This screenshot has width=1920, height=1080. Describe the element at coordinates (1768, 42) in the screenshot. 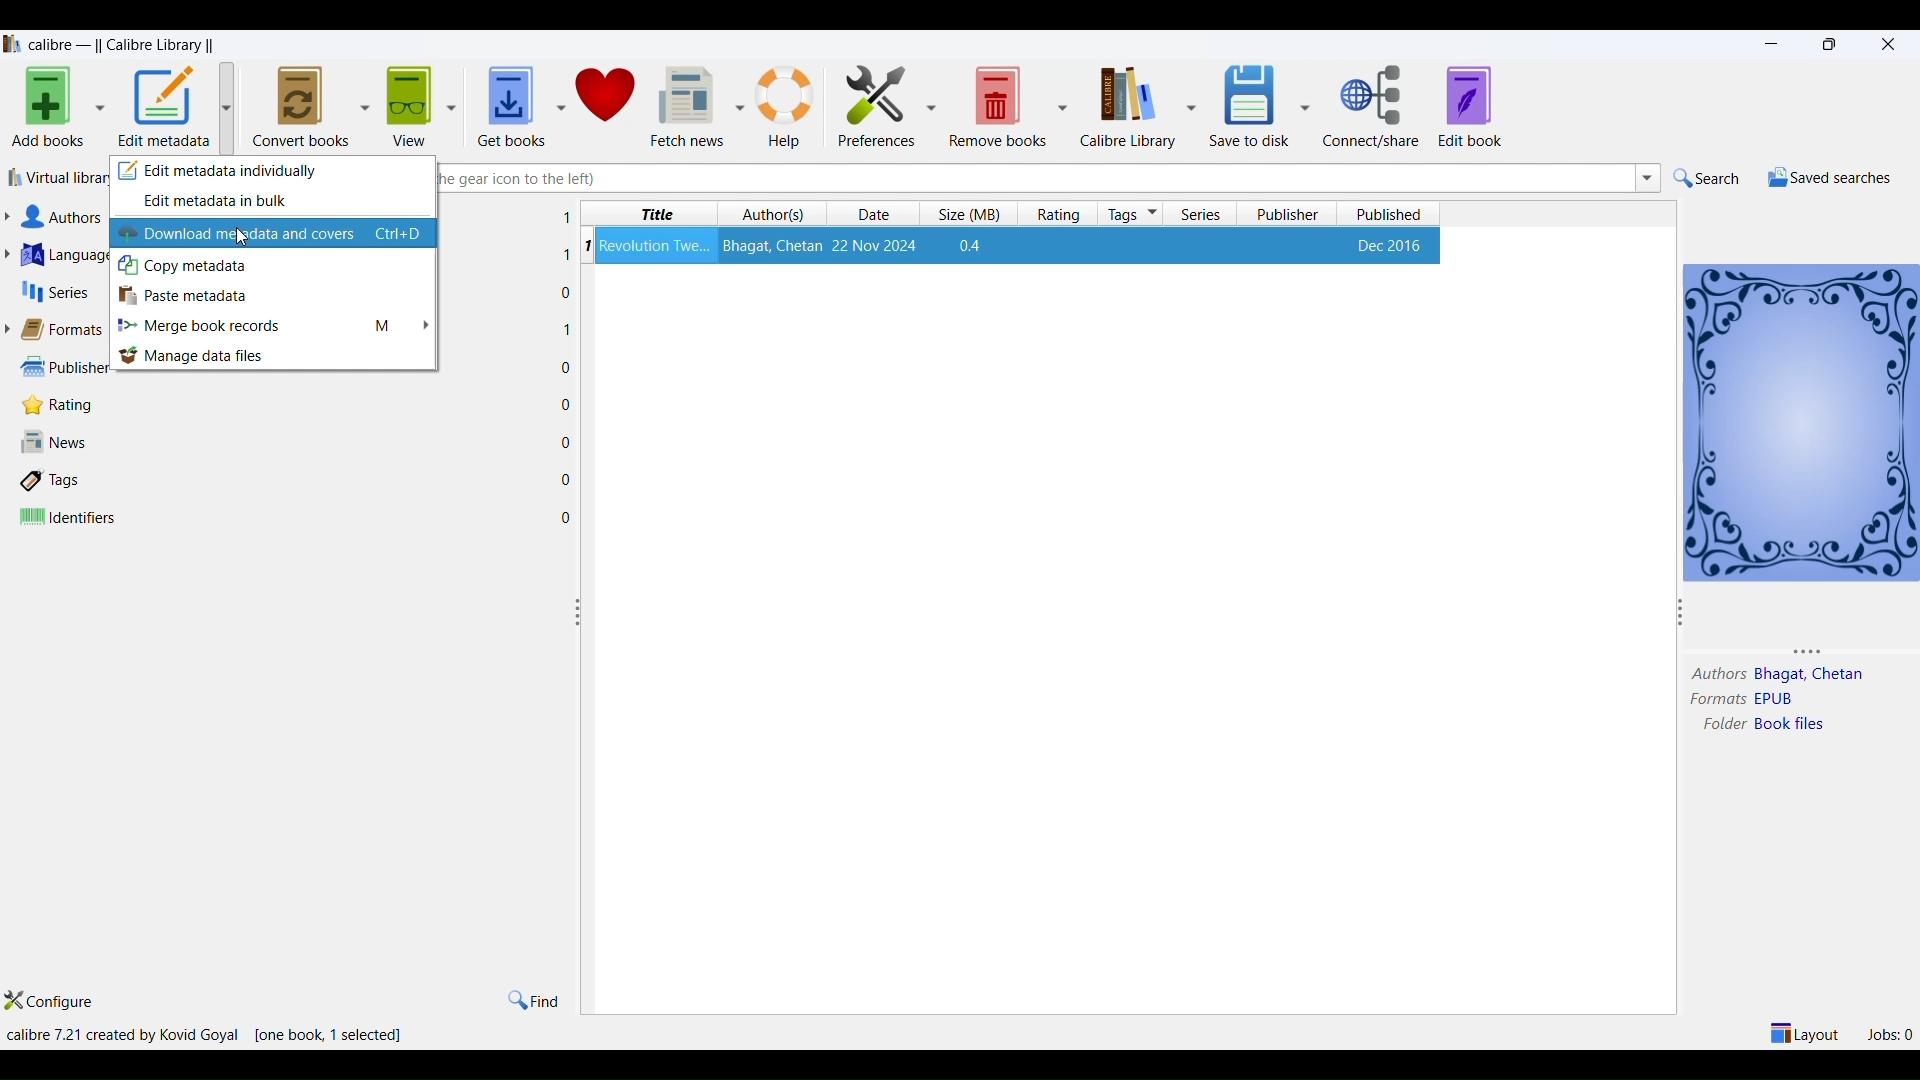

I see `minimize` at that location.